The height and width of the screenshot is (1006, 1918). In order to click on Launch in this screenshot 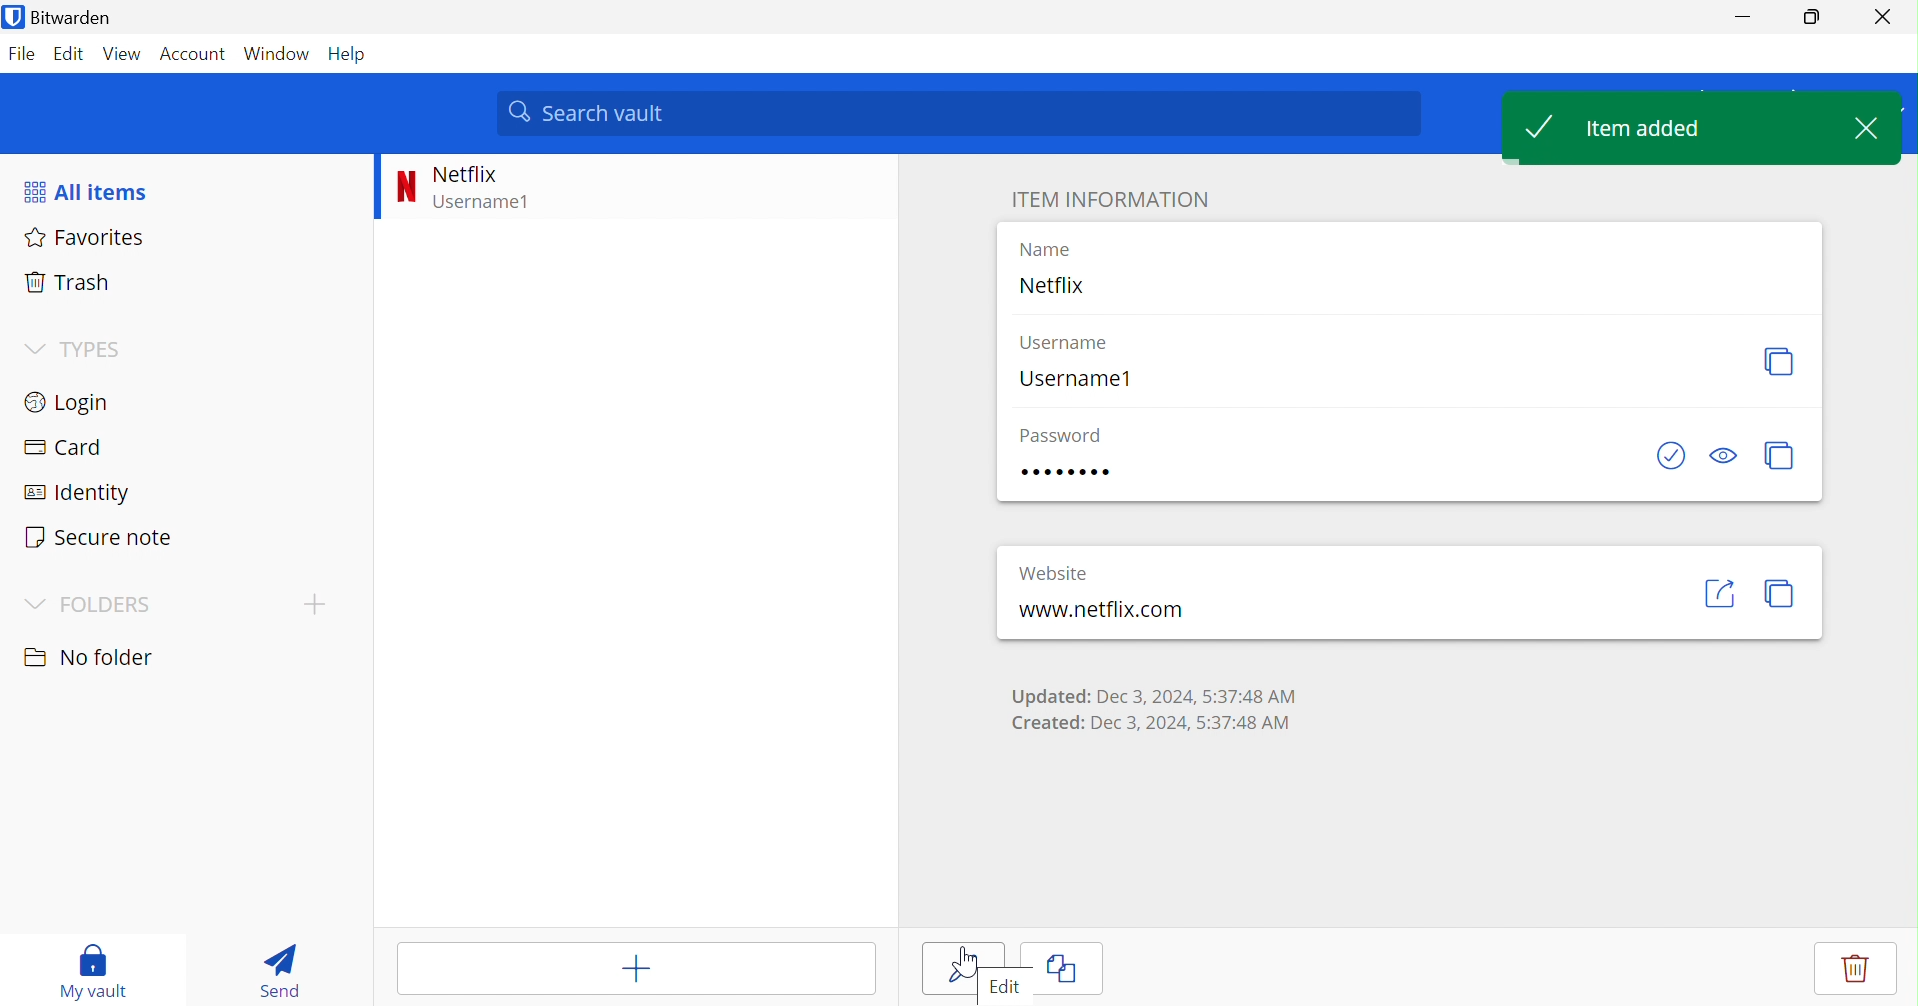, I will do `click(1722, 591)`.